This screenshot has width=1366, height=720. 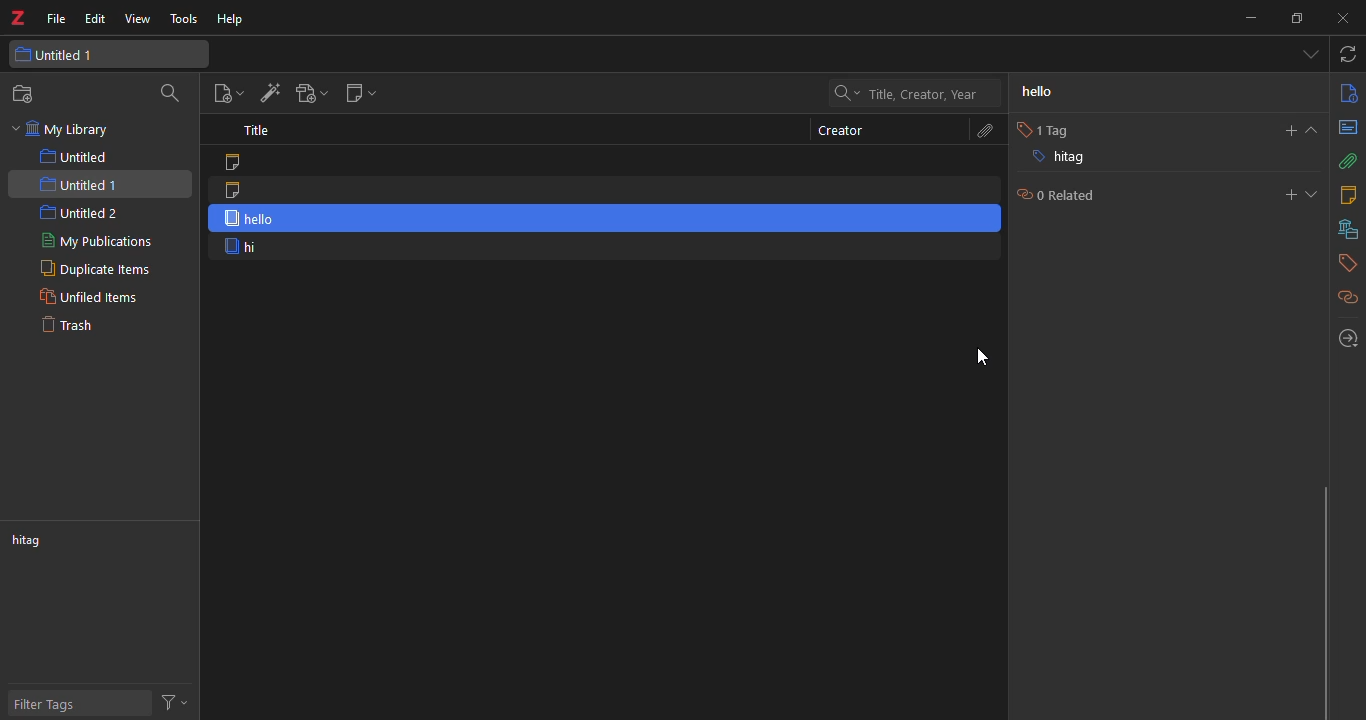 What do you see at coordinates (1345, 336) in the screenshot?
I see `locate` at bounding box center [1345, 336].